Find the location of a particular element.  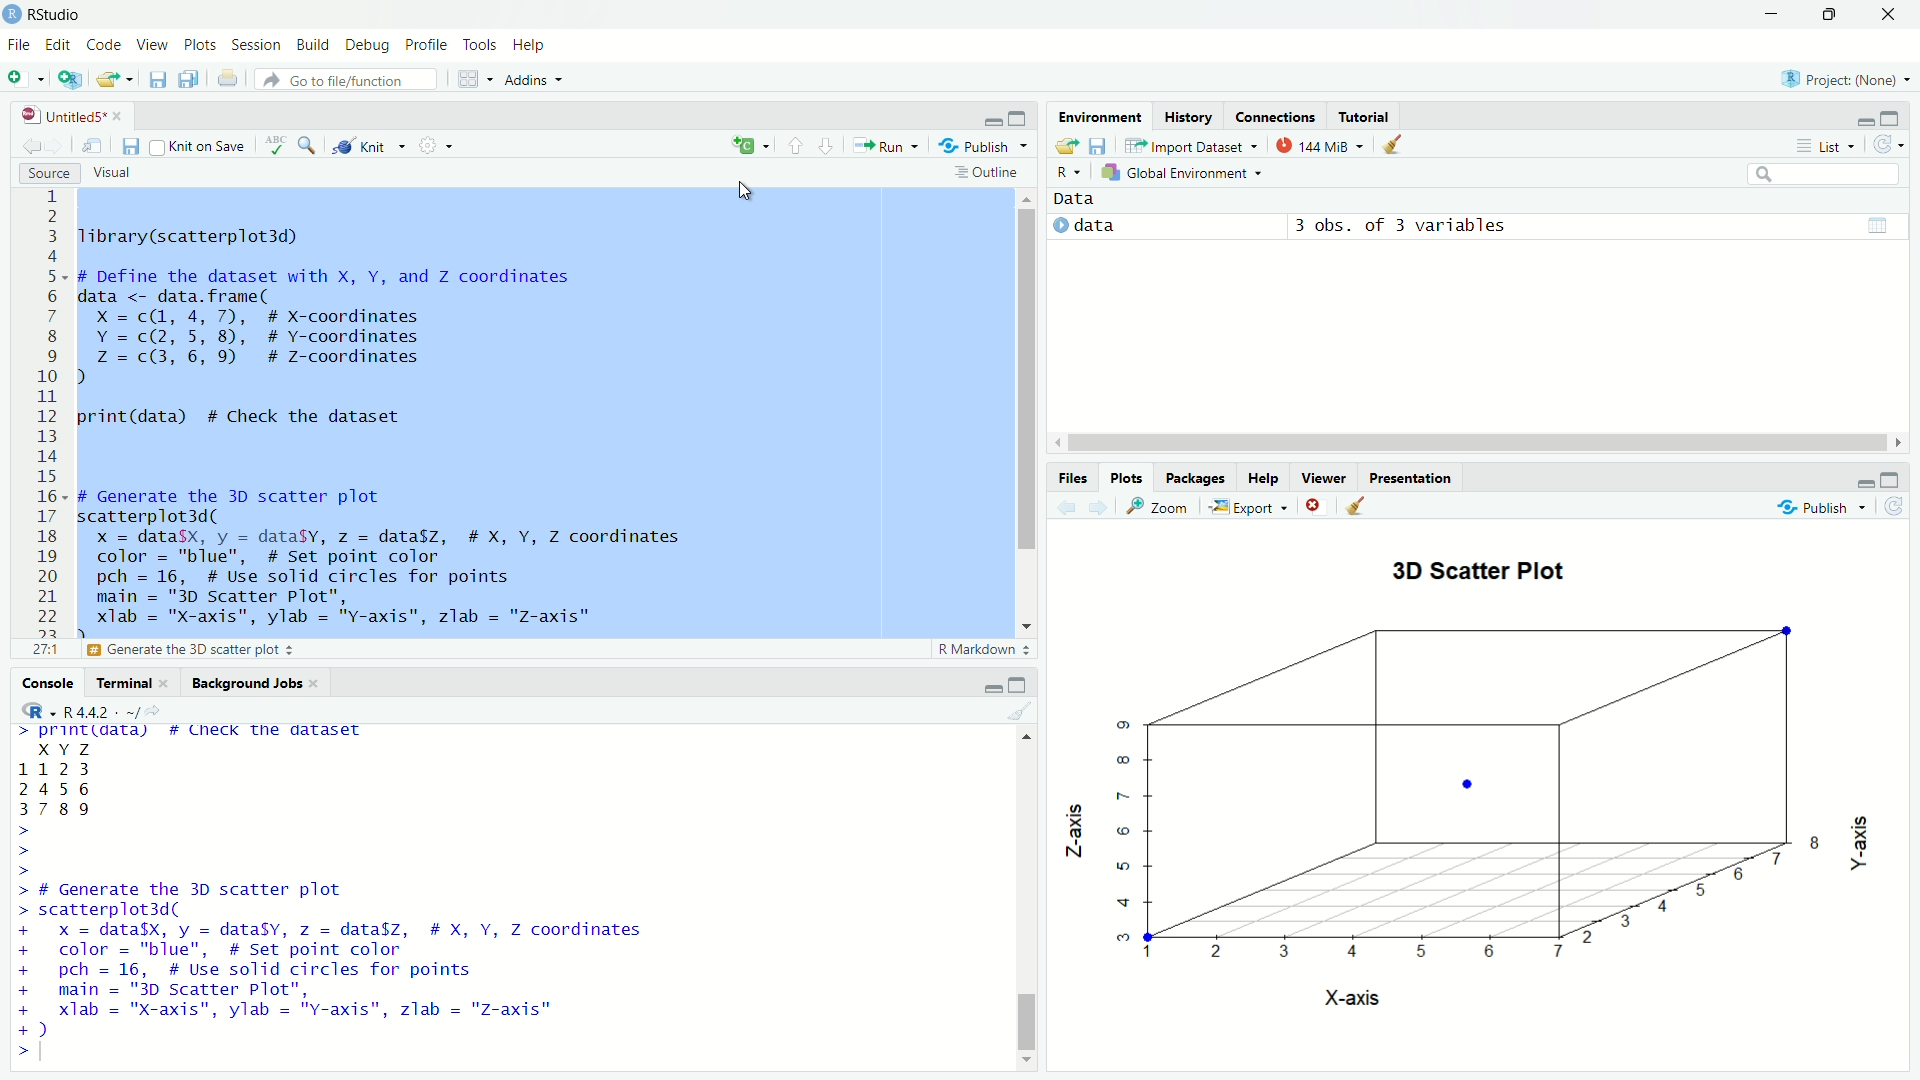

plots is located at coordinates (201, 48).